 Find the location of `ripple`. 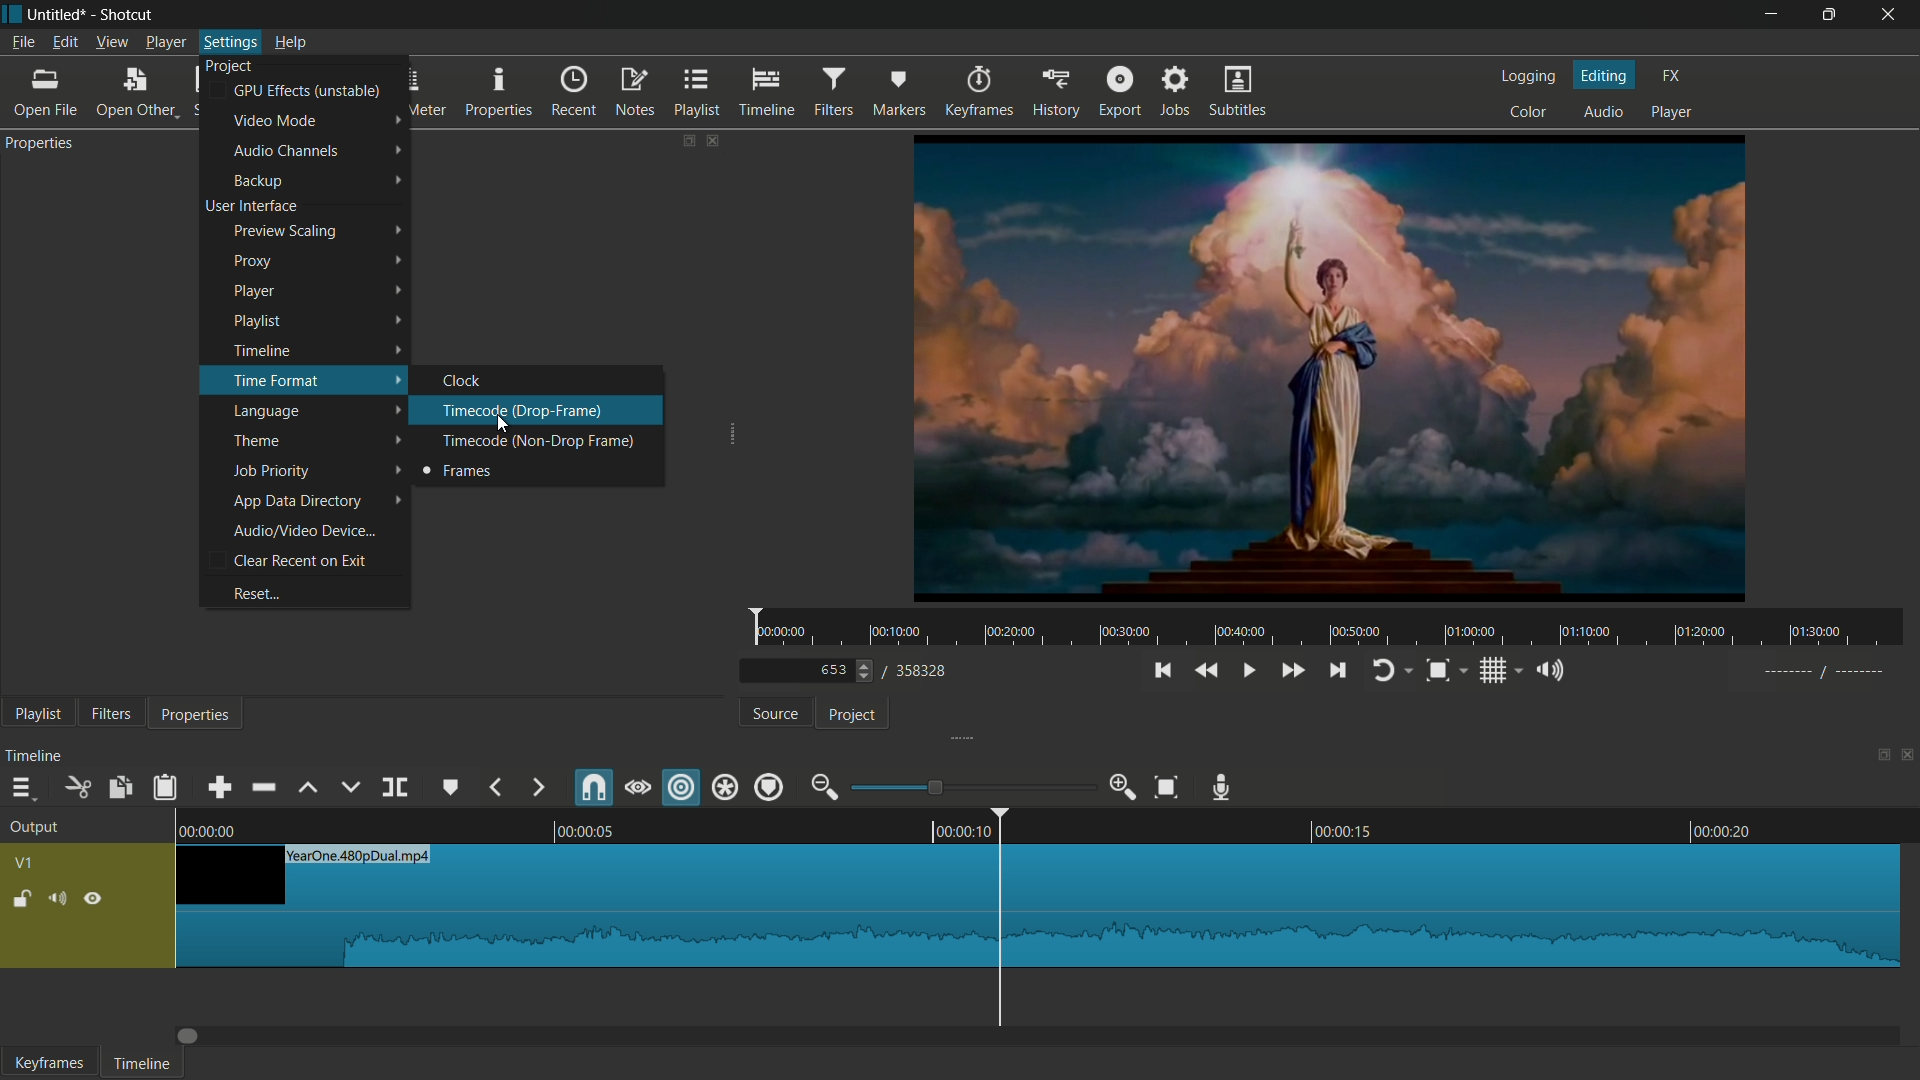

ripple is located at coordinates (681, 787).